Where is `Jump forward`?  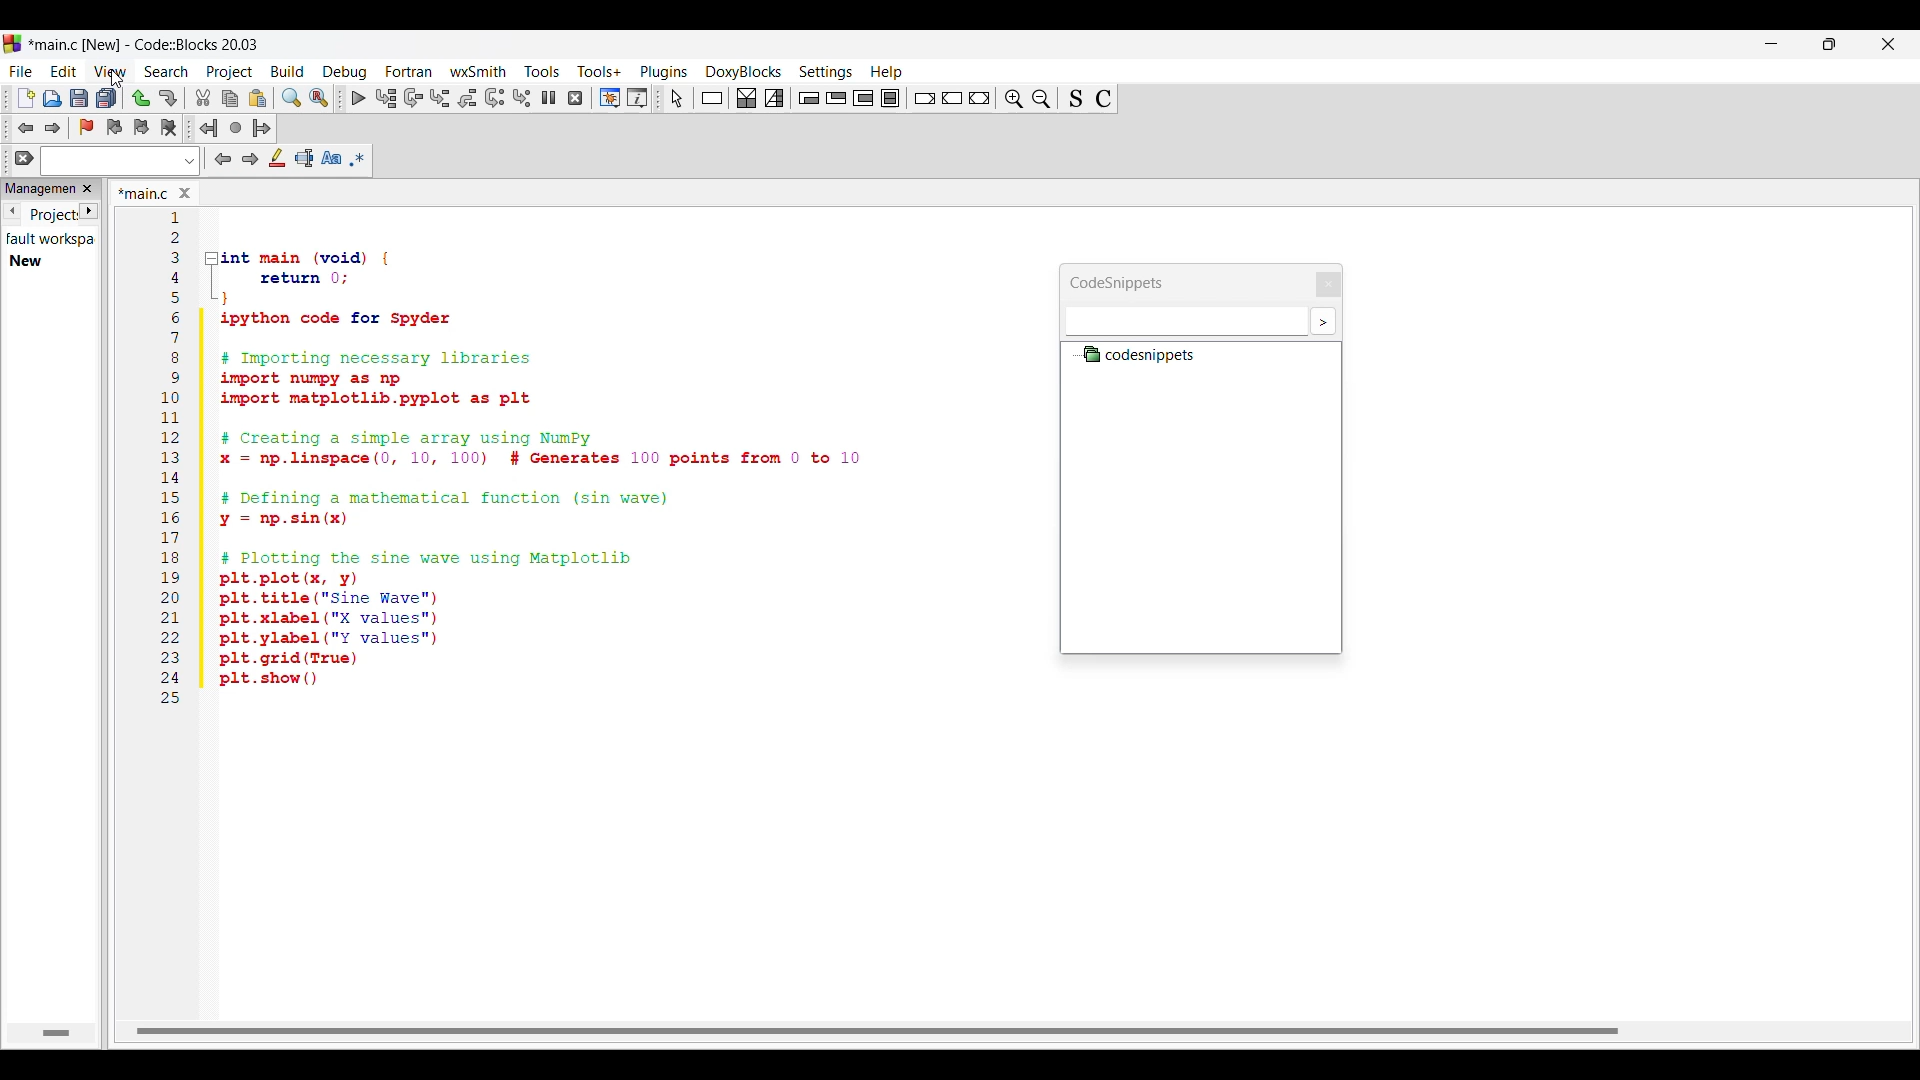
Jump forward is located at coordinates (262, 128).